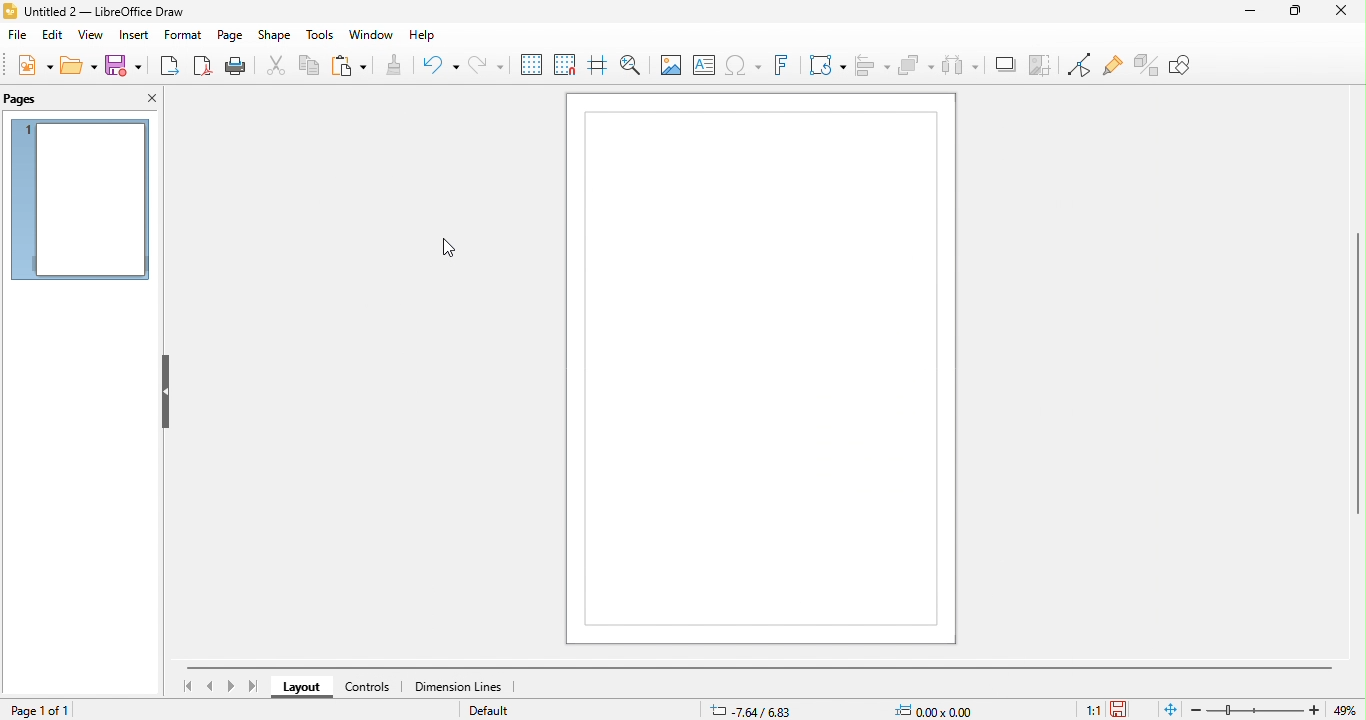 Image resolution: width=1366 pixels, height=720 pixels. Describe the element at coordinates (940, 708) in the screenshot. I see `0.00x0.00` at that location.